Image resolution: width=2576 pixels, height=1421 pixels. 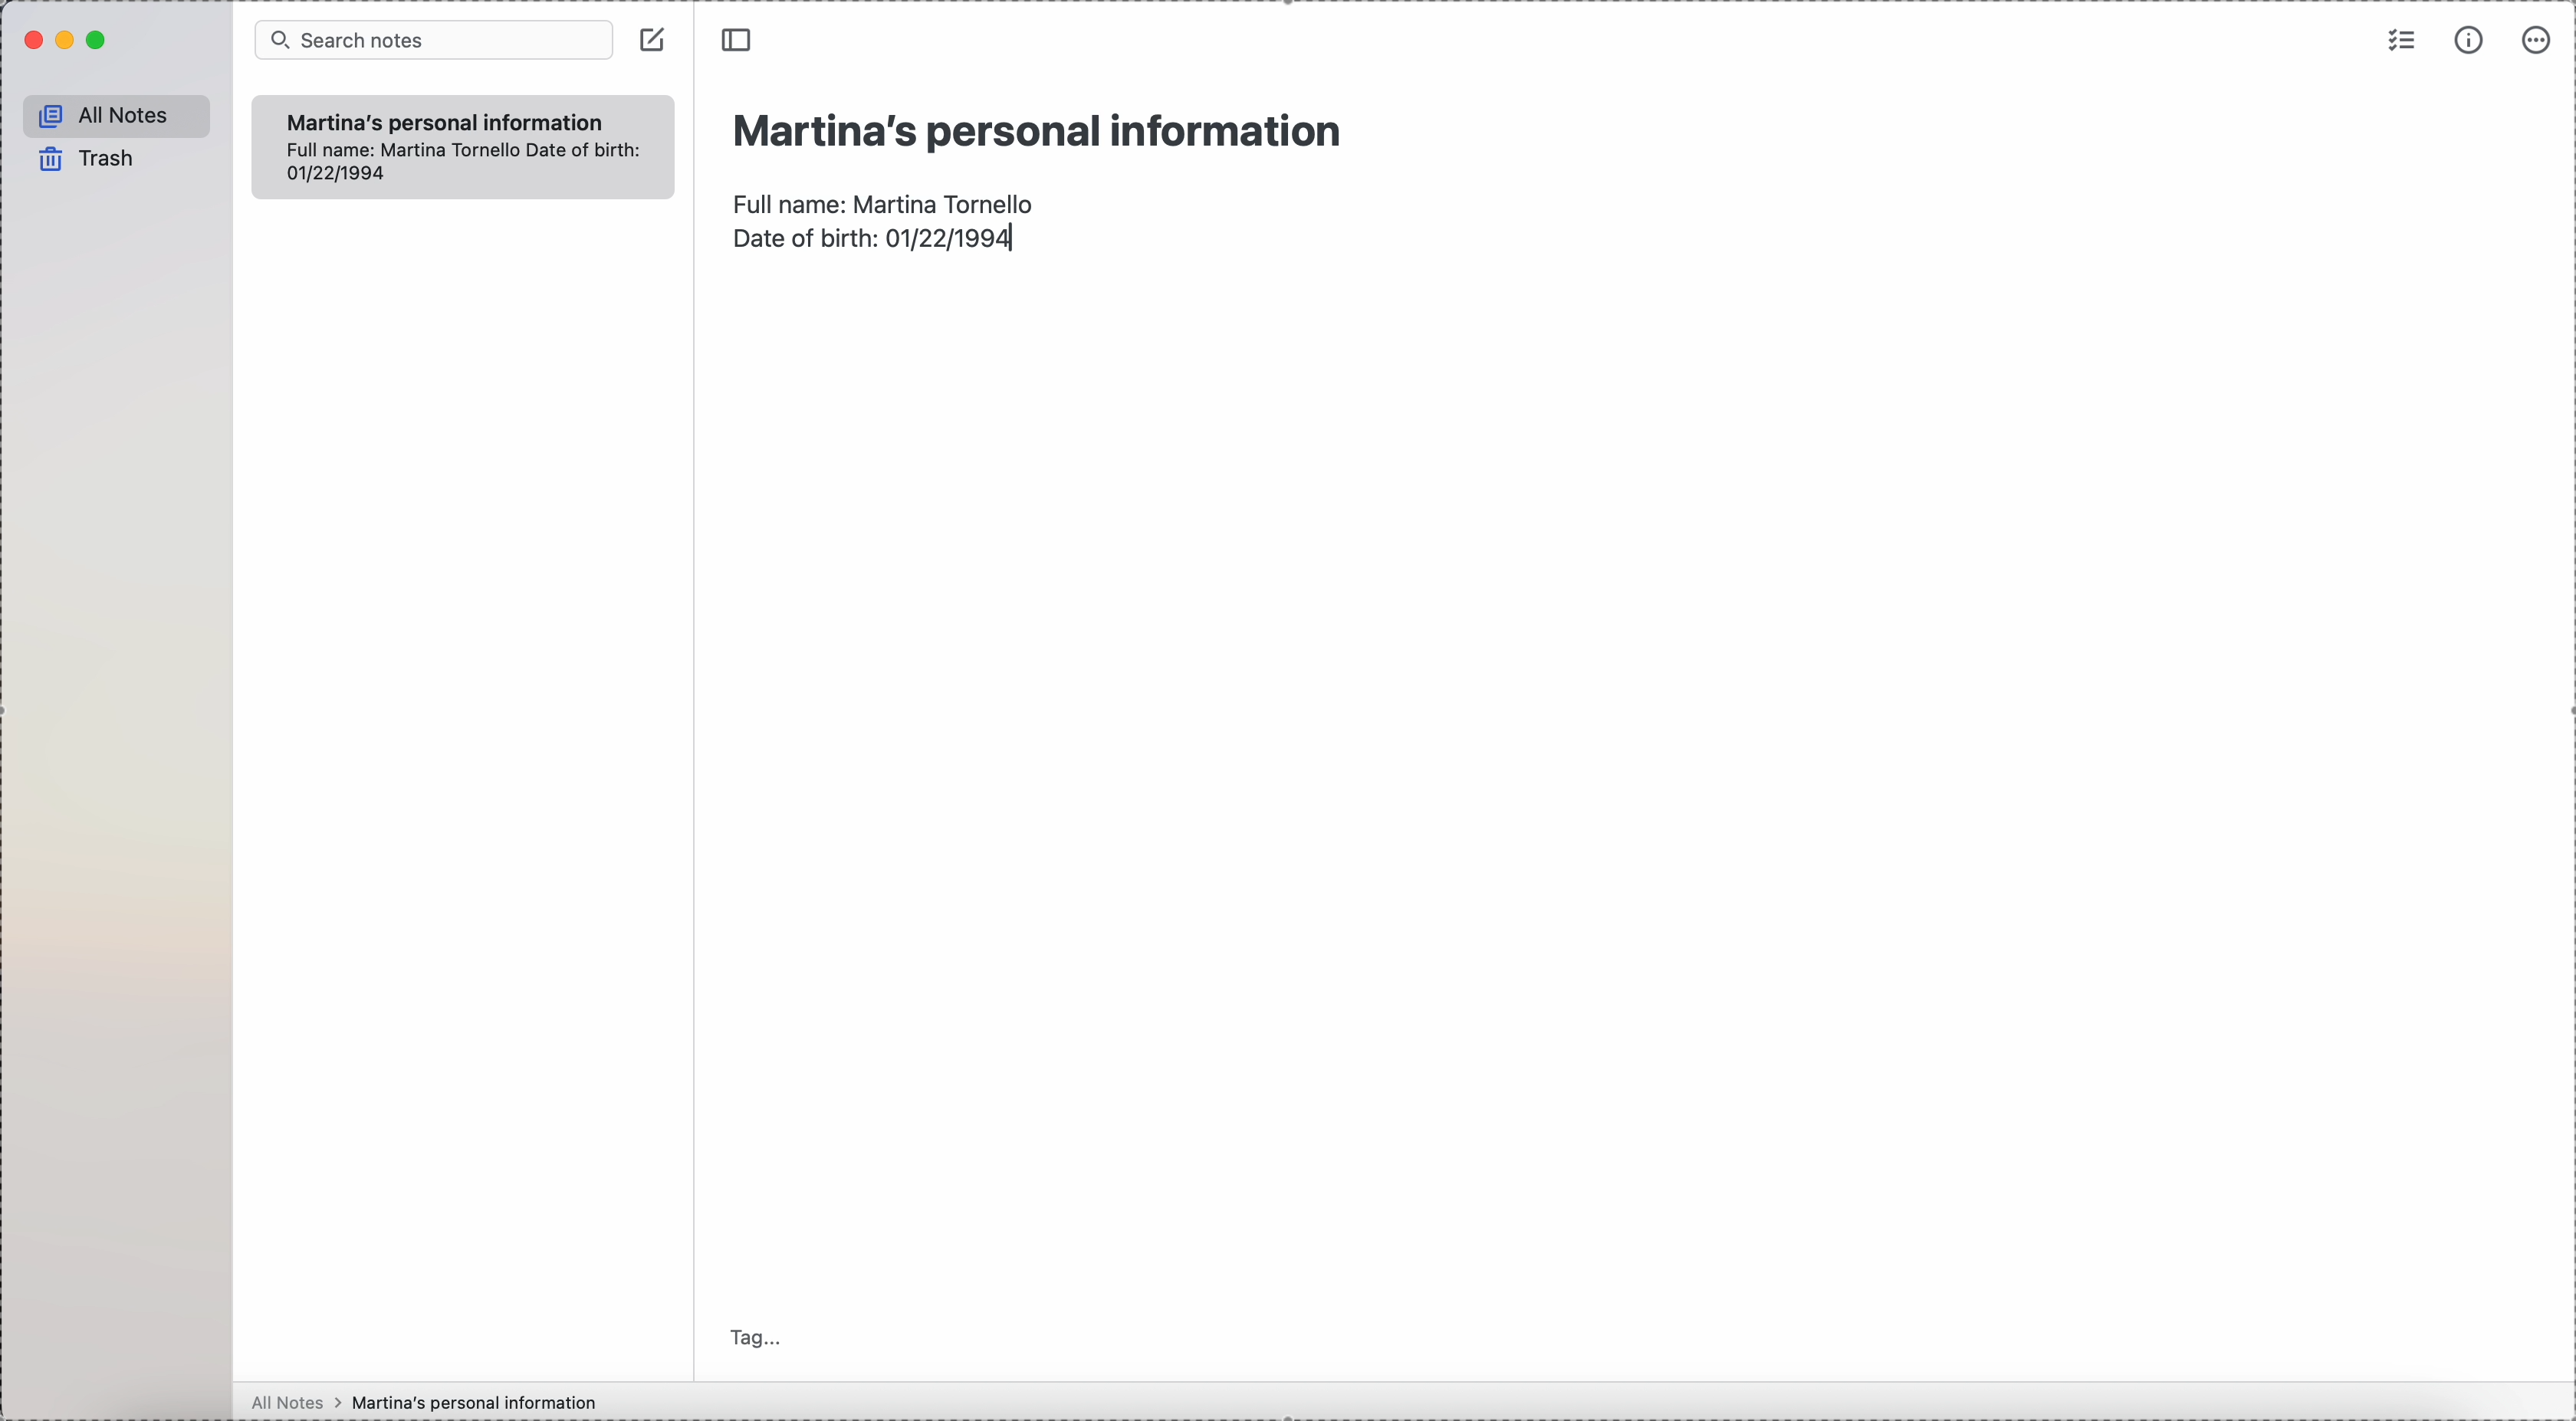 What do you see at coordinates (31, 42) in the screenshot?
I see `close Simplenote` at bounding box center [31, 42].